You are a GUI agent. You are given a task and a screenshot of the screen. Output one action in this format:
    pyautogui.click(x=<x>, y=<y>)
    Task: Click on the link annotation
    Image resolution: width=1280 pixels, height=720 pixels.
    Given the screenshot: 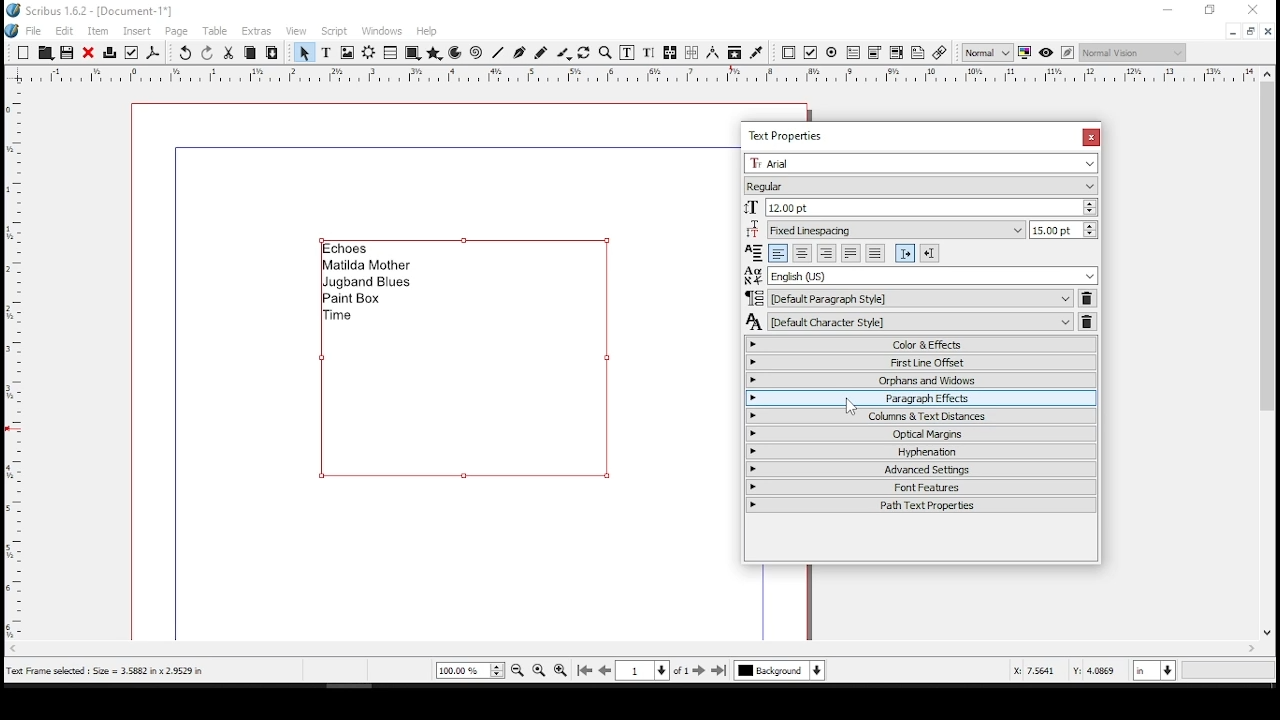 What is the action you would take?
    pyautogui.click(x=940, y=53)
    